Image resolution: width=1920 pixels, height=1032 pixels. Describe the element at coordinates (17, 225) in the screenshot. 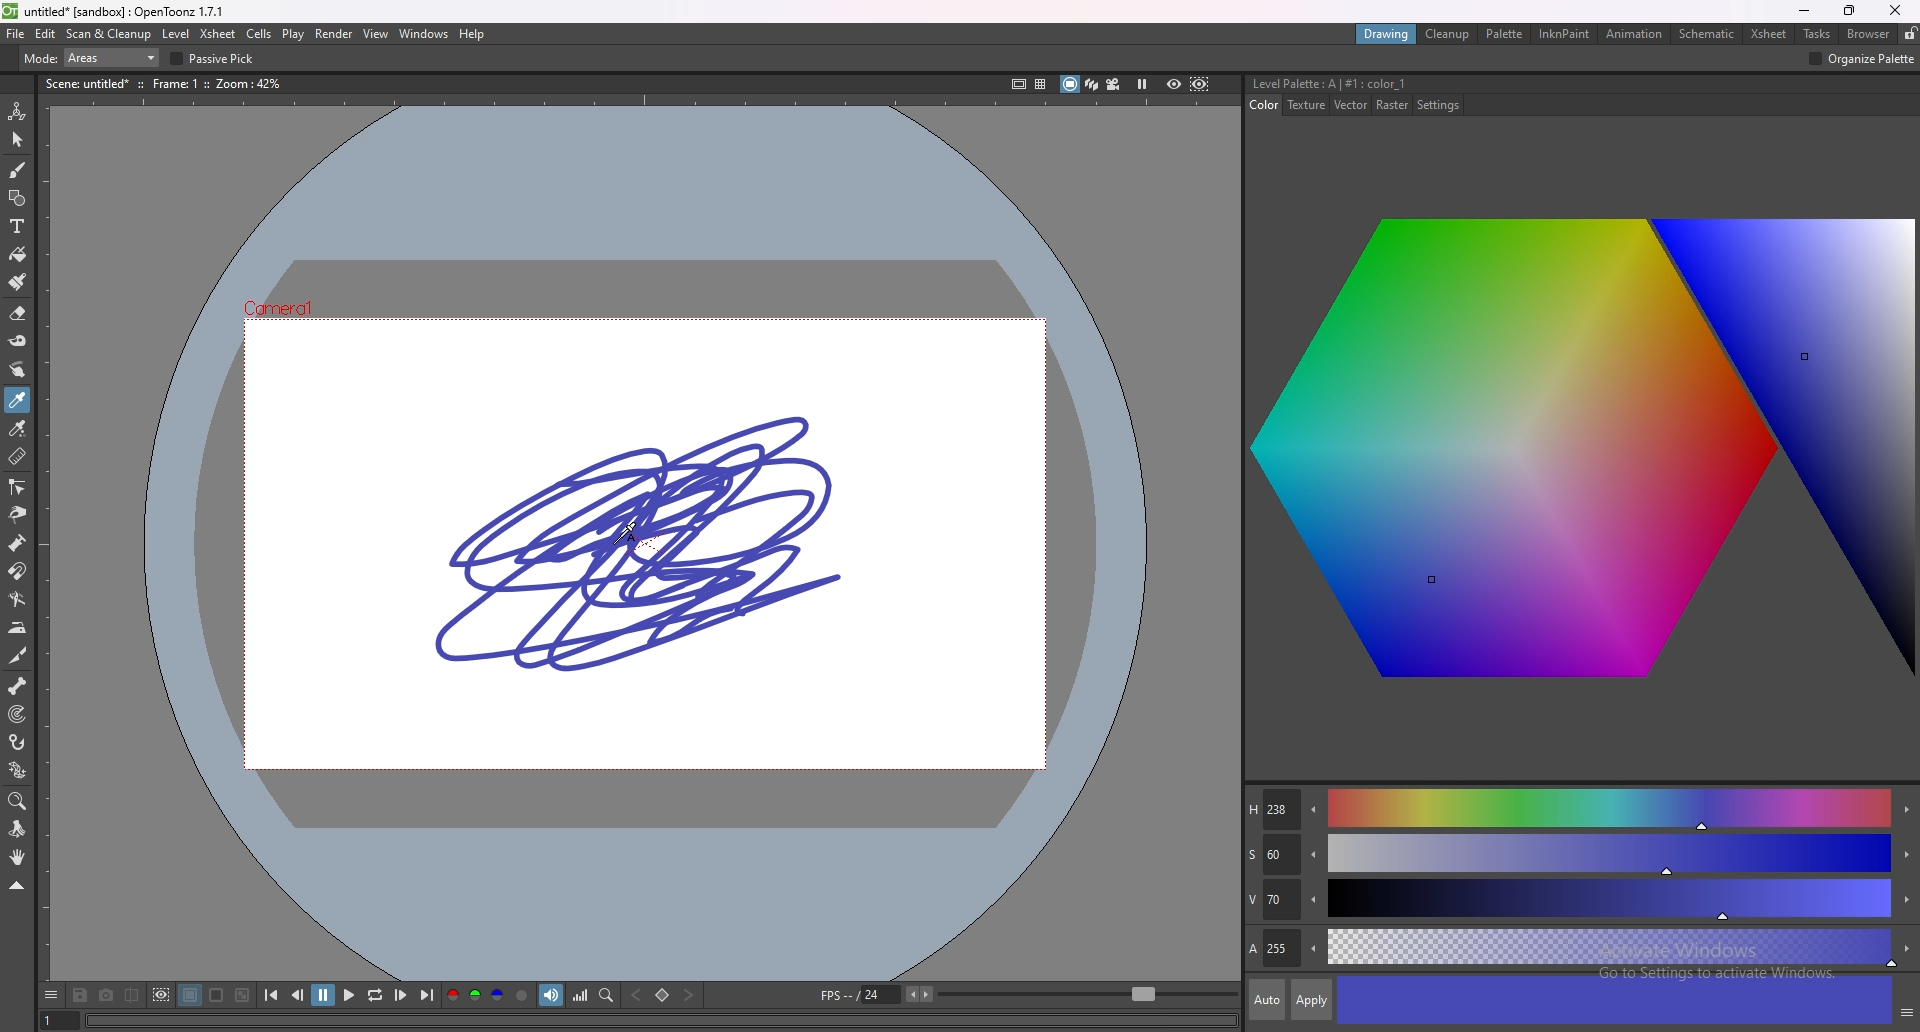

I see `type tool` at that location.